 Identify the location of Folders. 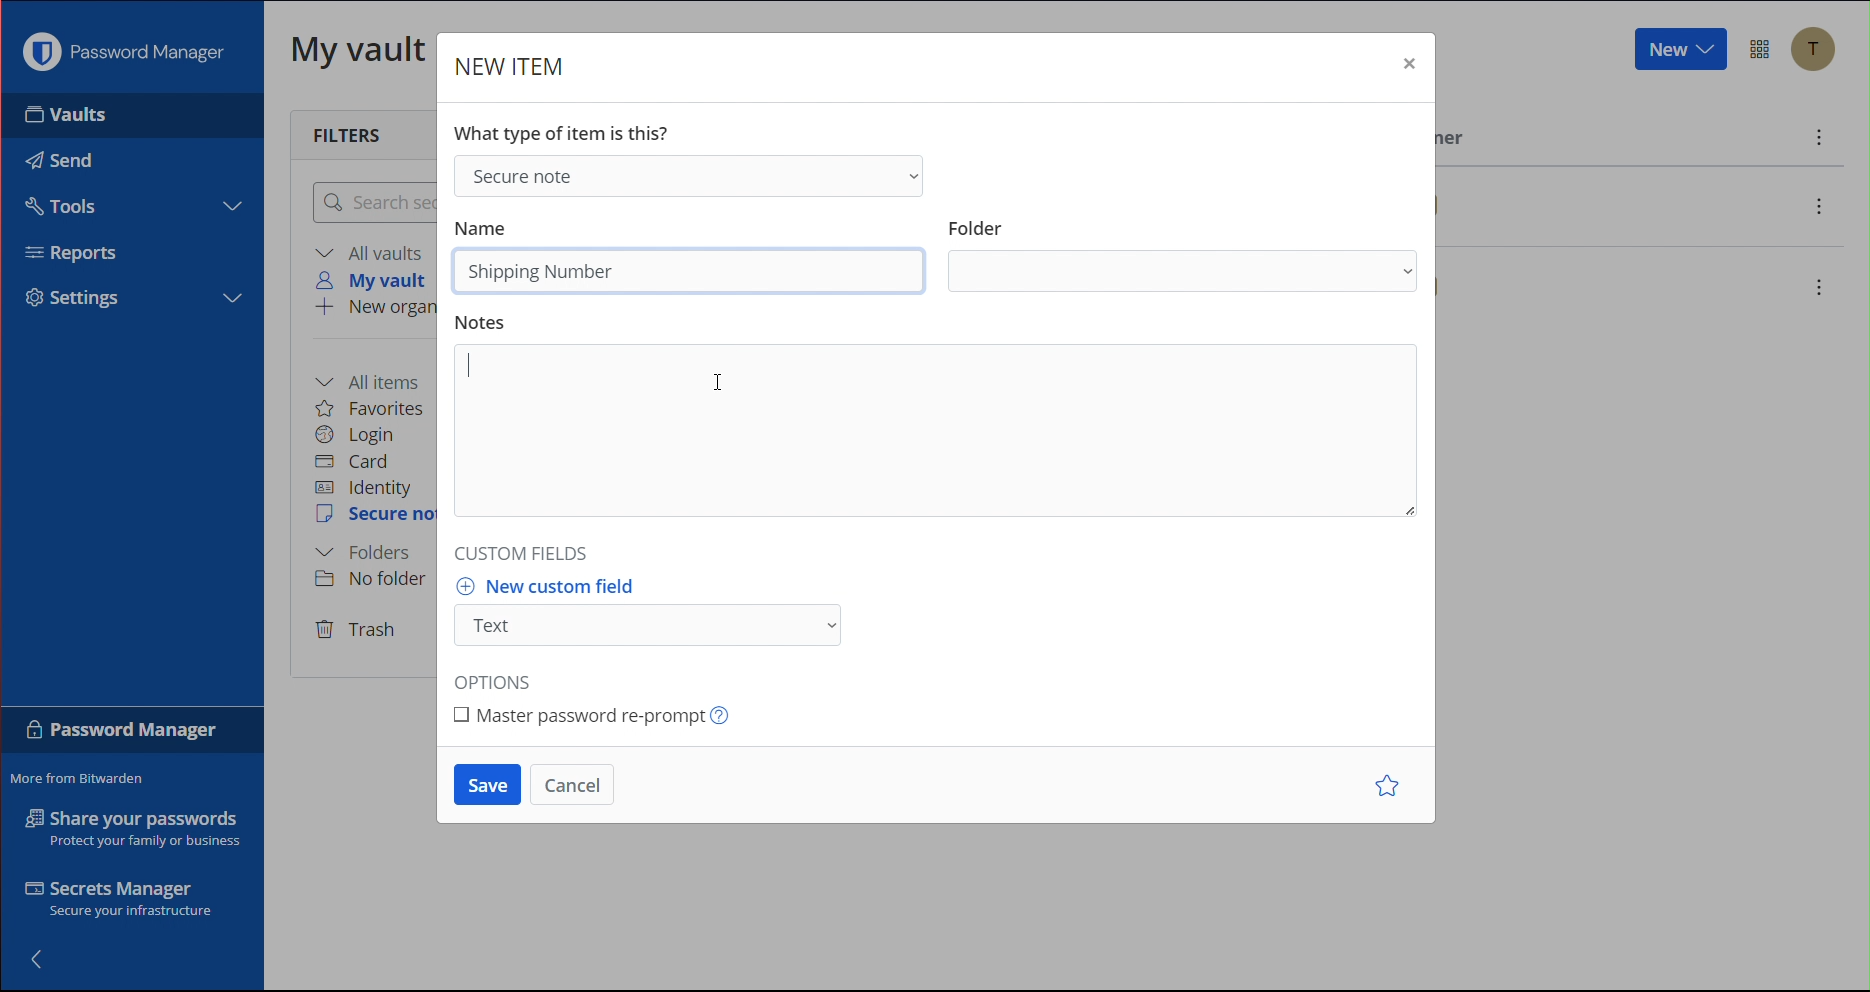
(368, 552).